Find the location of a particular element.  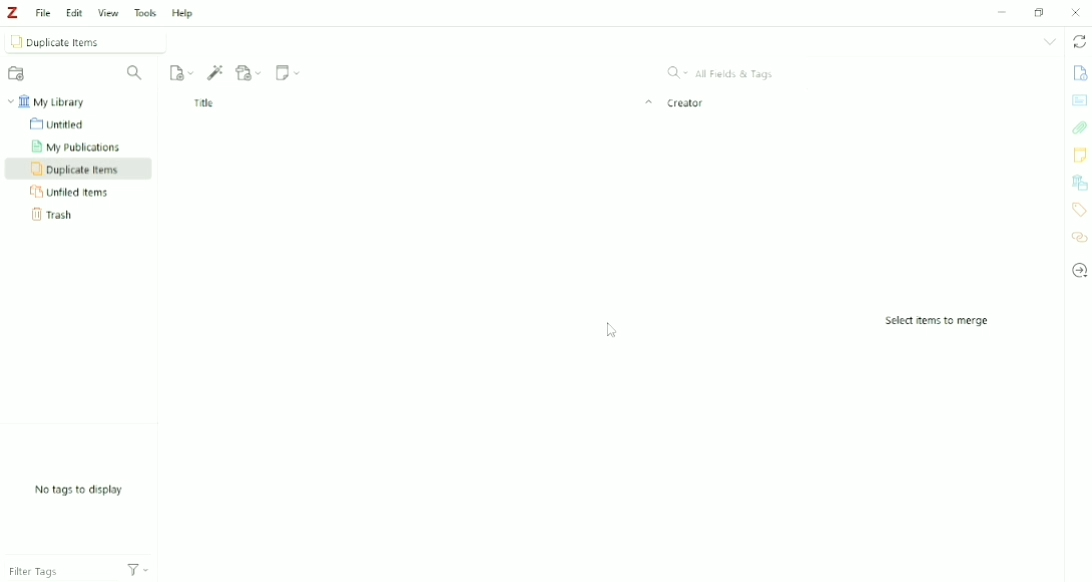

List all tabs is located at coordinates (1050, 42).